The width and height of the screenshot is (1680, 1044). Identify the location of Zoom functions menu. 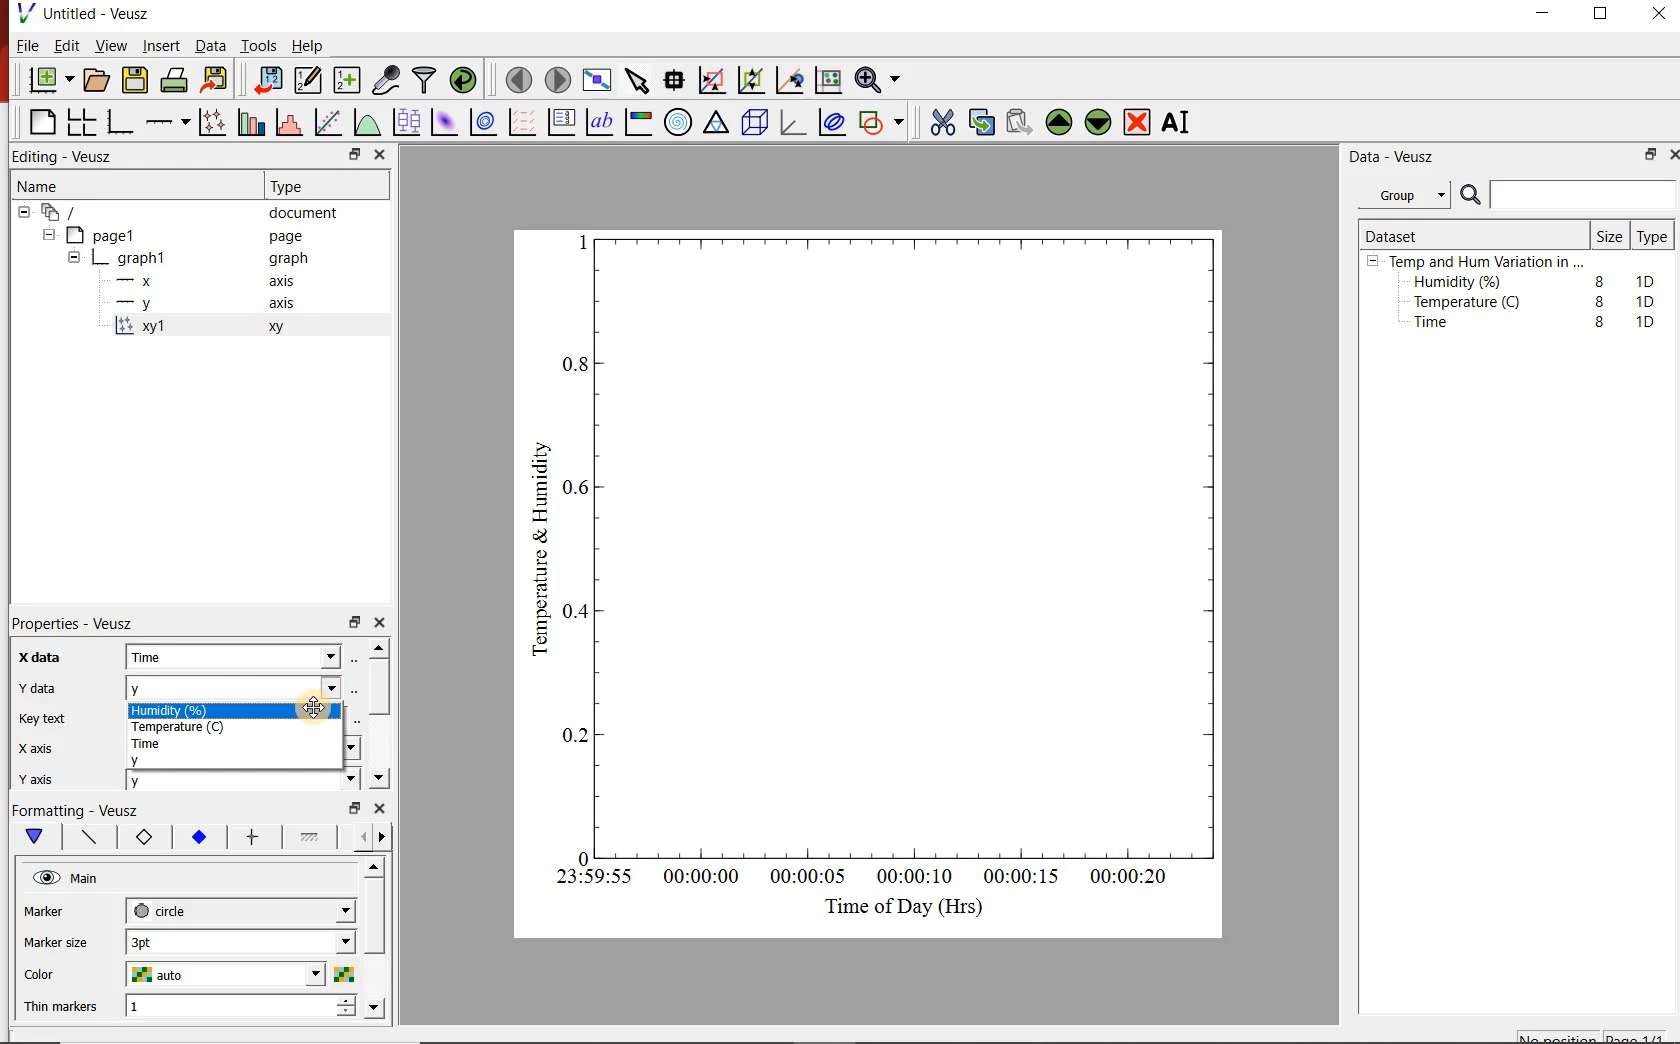
(877, 79).